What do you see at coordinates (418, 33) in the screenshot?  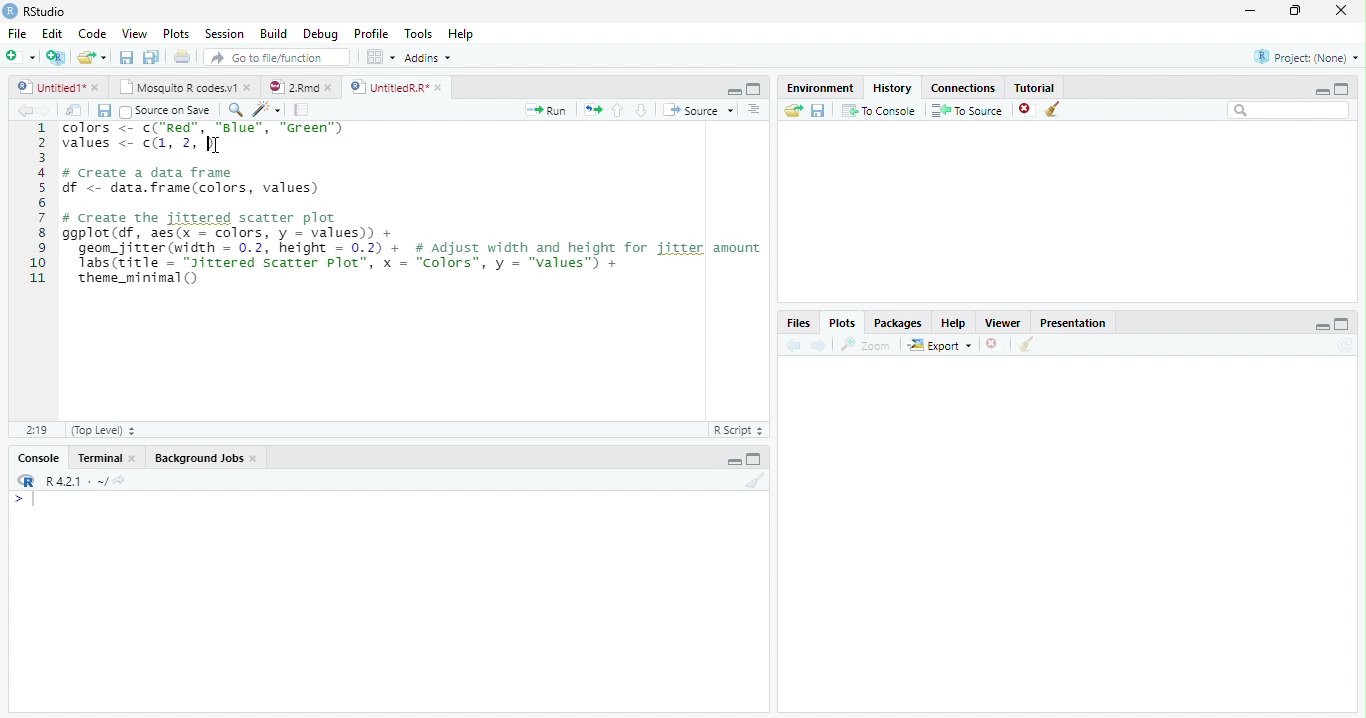 I see `Tools` at bounding box center [418, 33].